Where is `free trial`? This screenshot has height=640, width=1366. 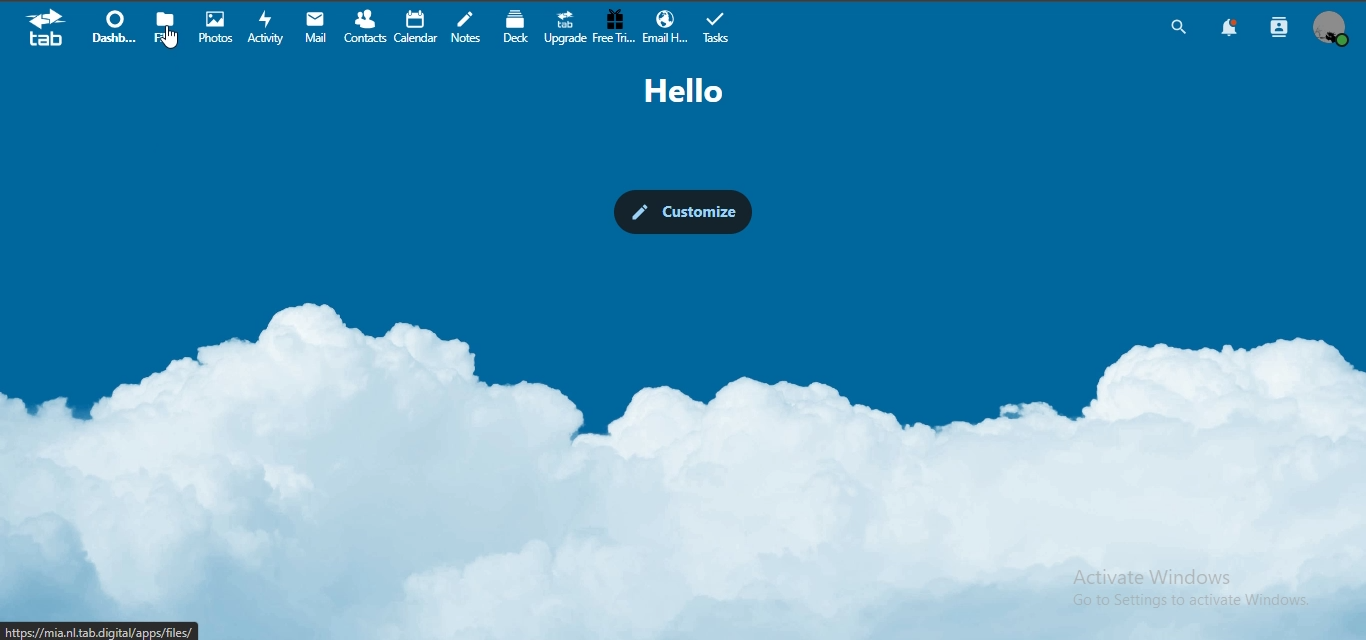
free trial is located at coordinates (615, 26).